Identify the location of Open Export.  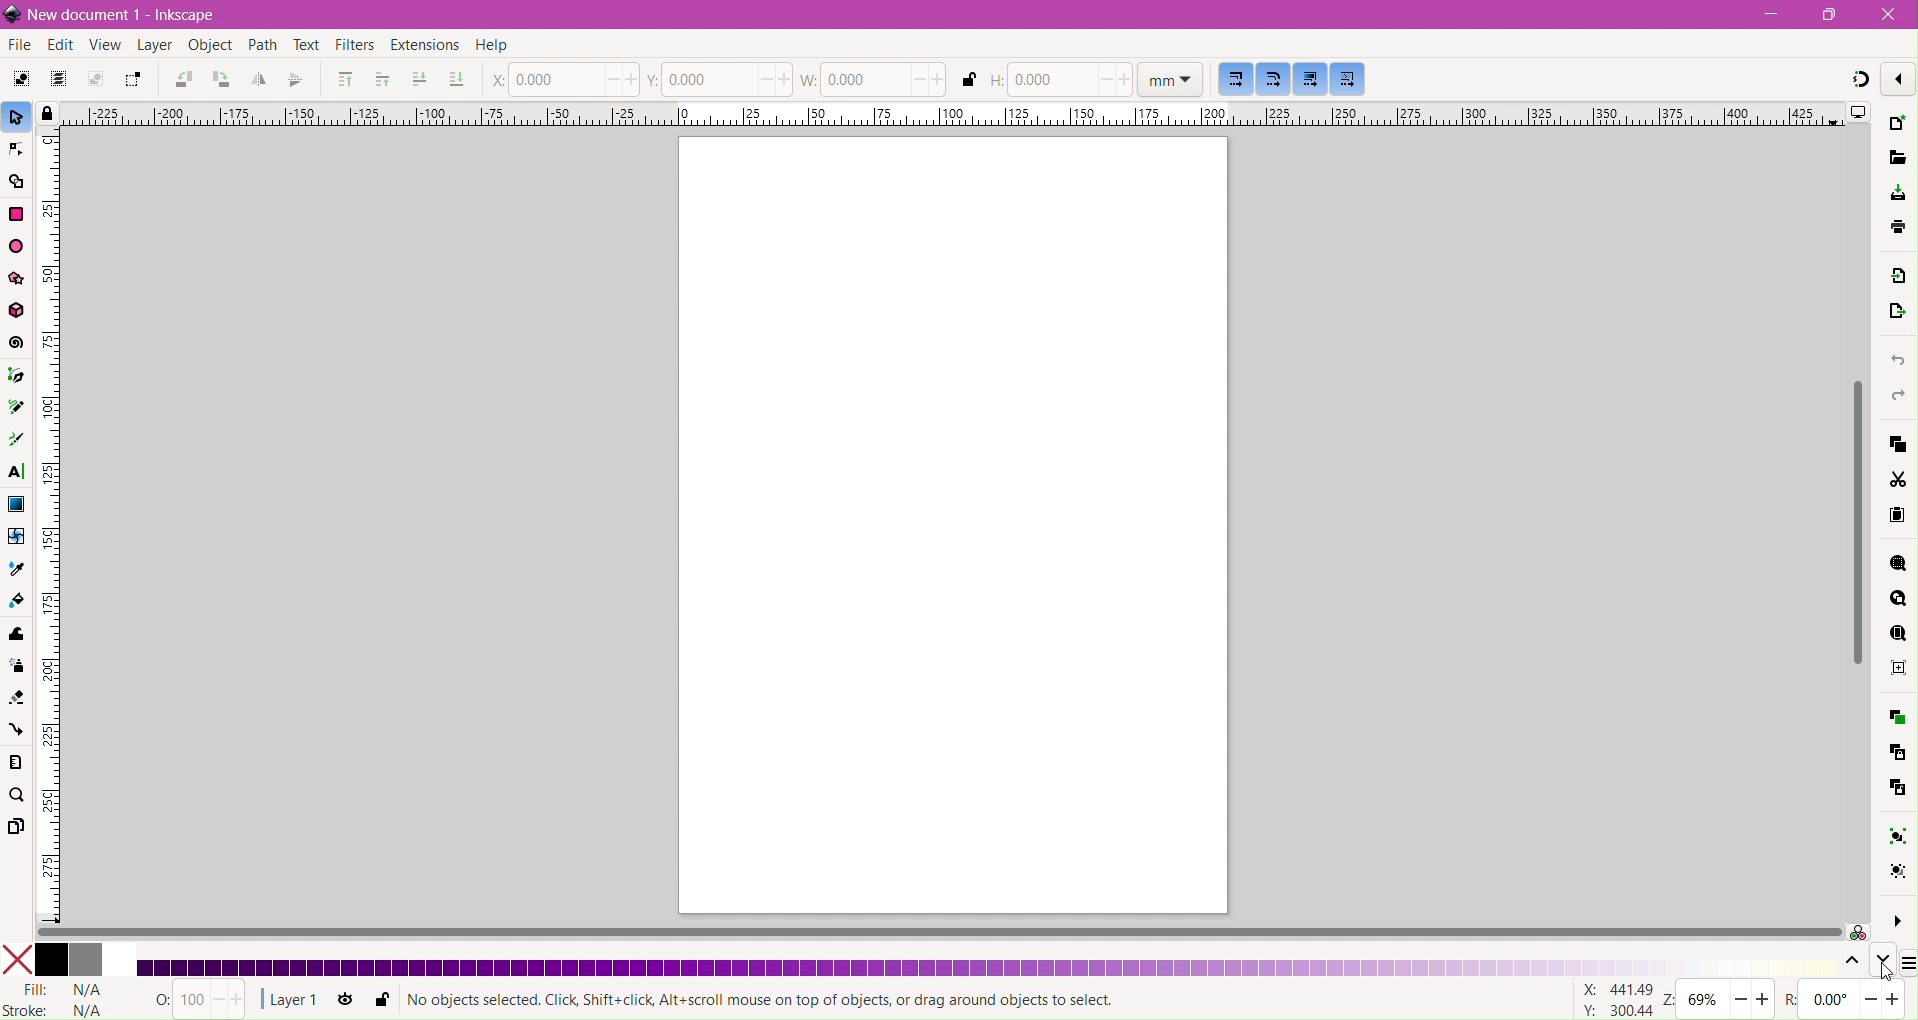
(1895, 315).